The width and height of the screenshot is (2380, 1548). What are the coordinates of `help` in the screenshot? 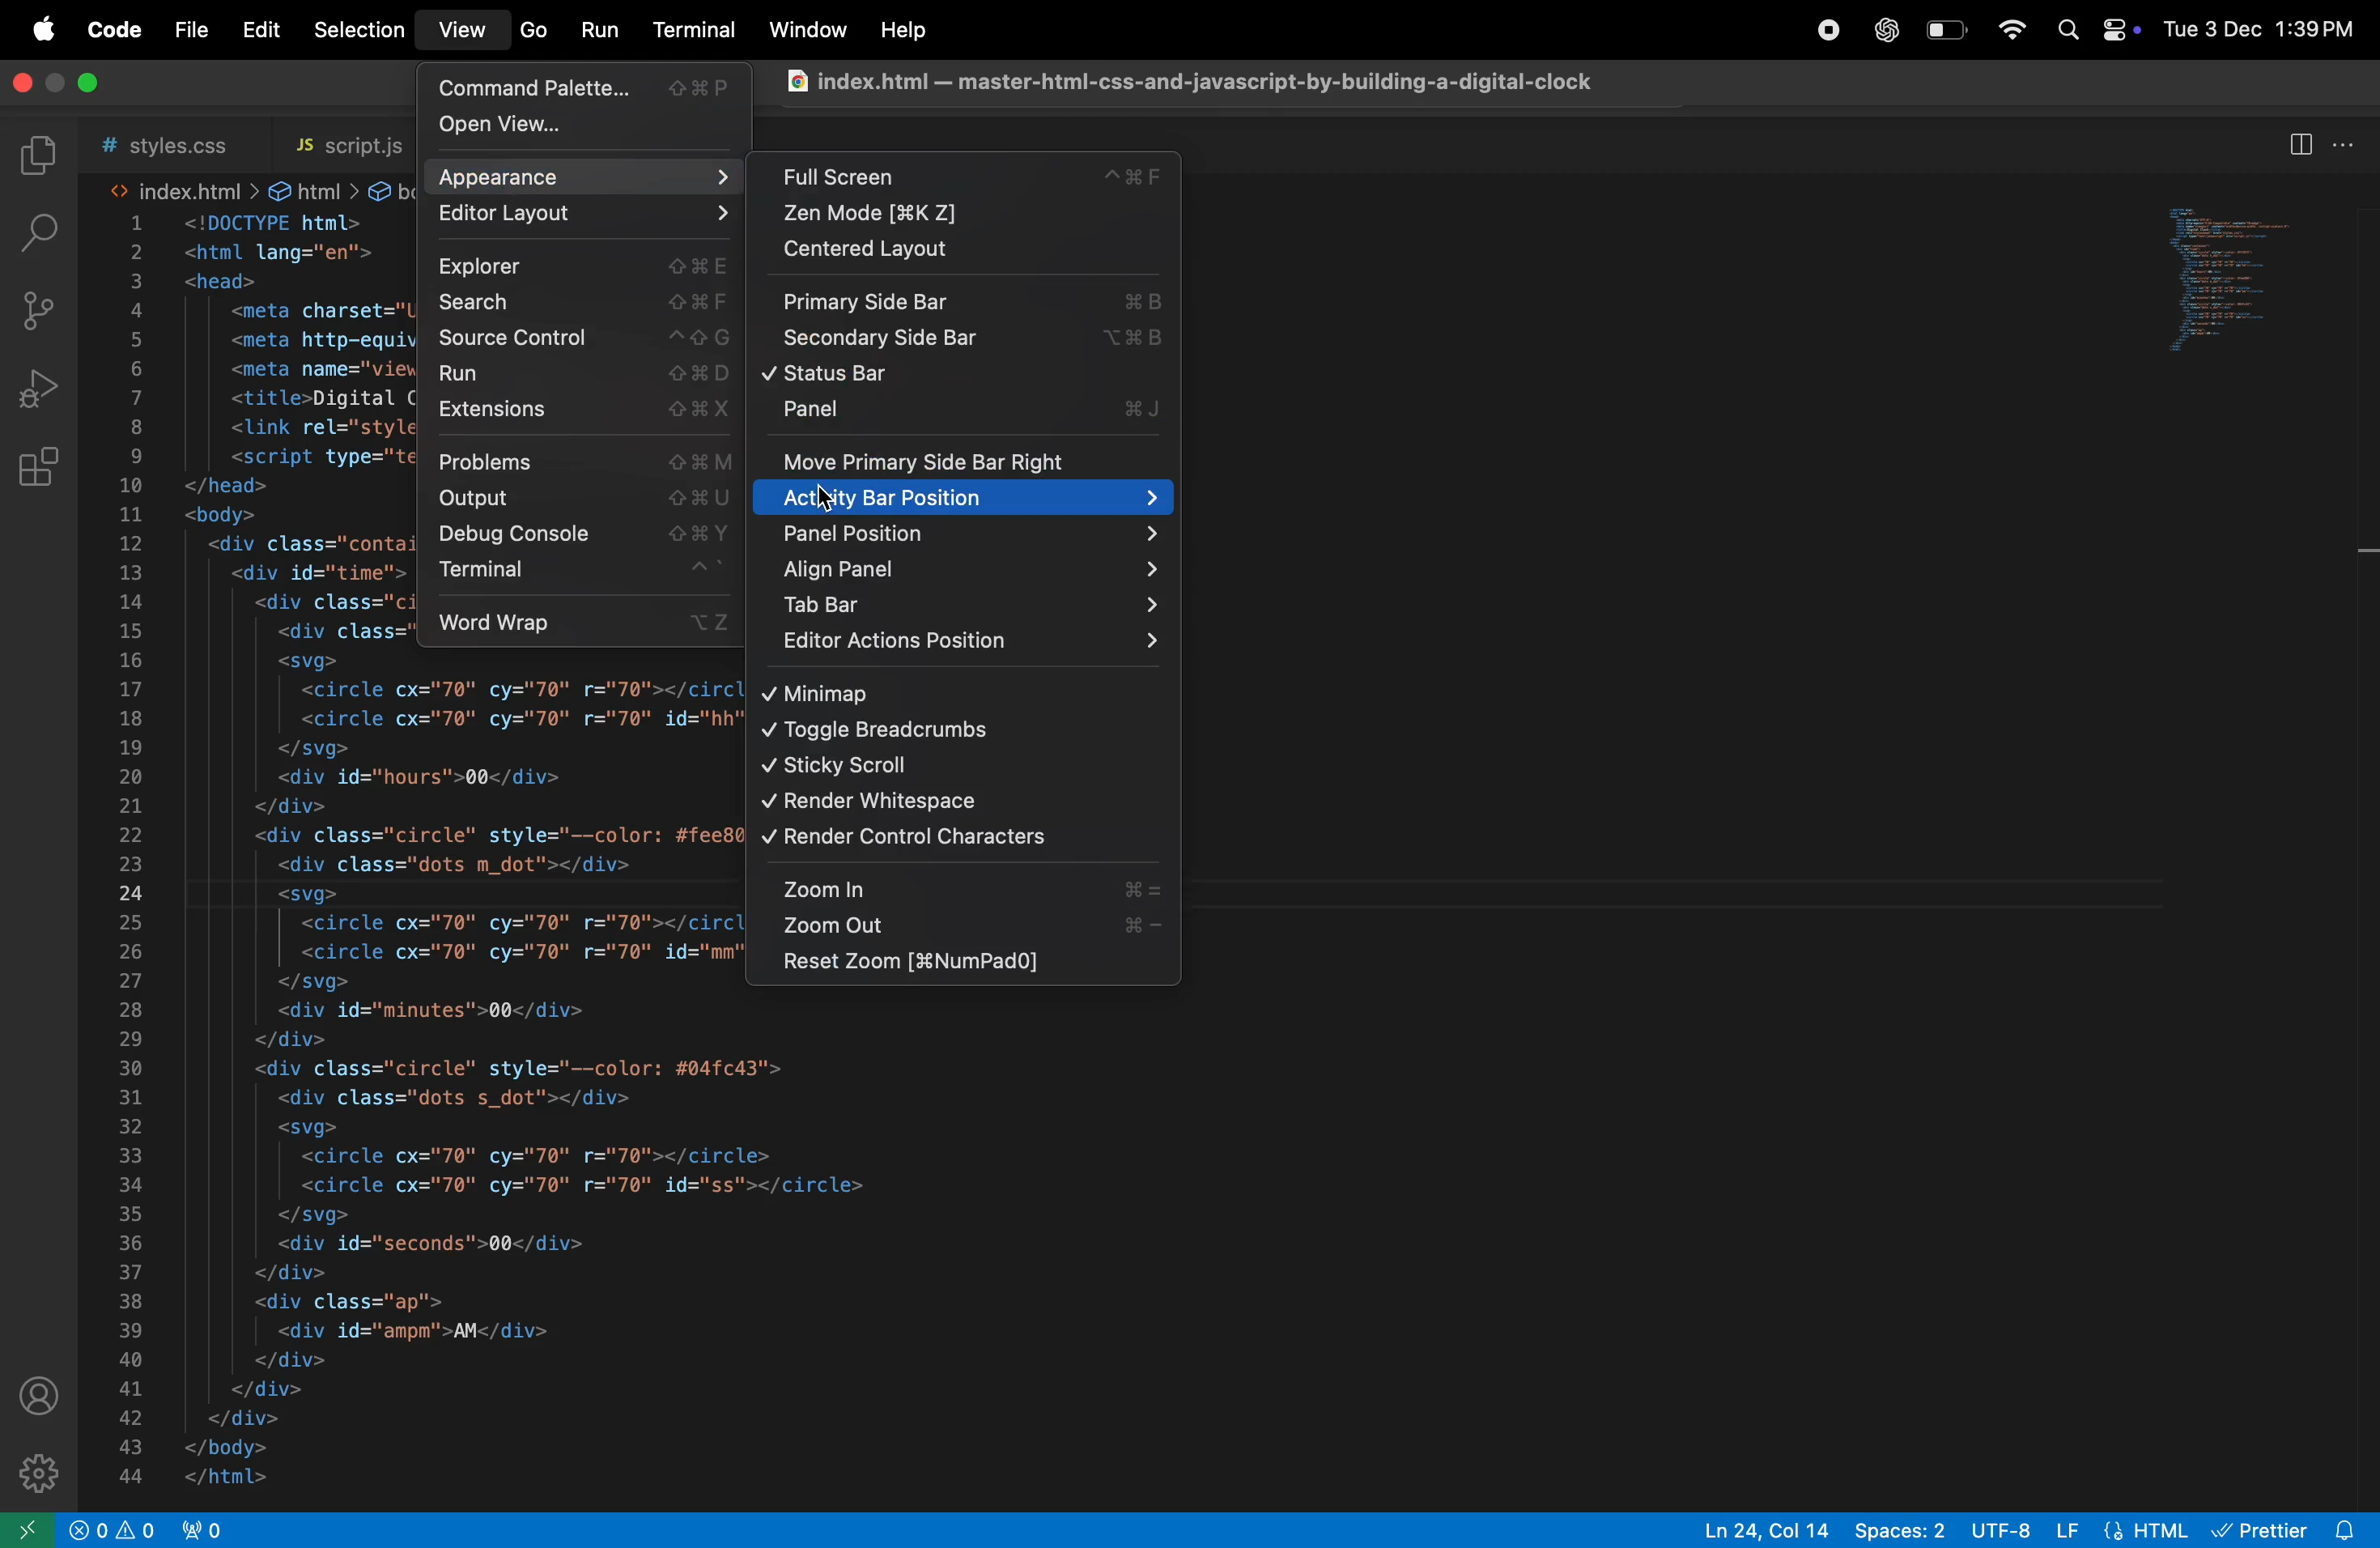 It's located at (909, 31).